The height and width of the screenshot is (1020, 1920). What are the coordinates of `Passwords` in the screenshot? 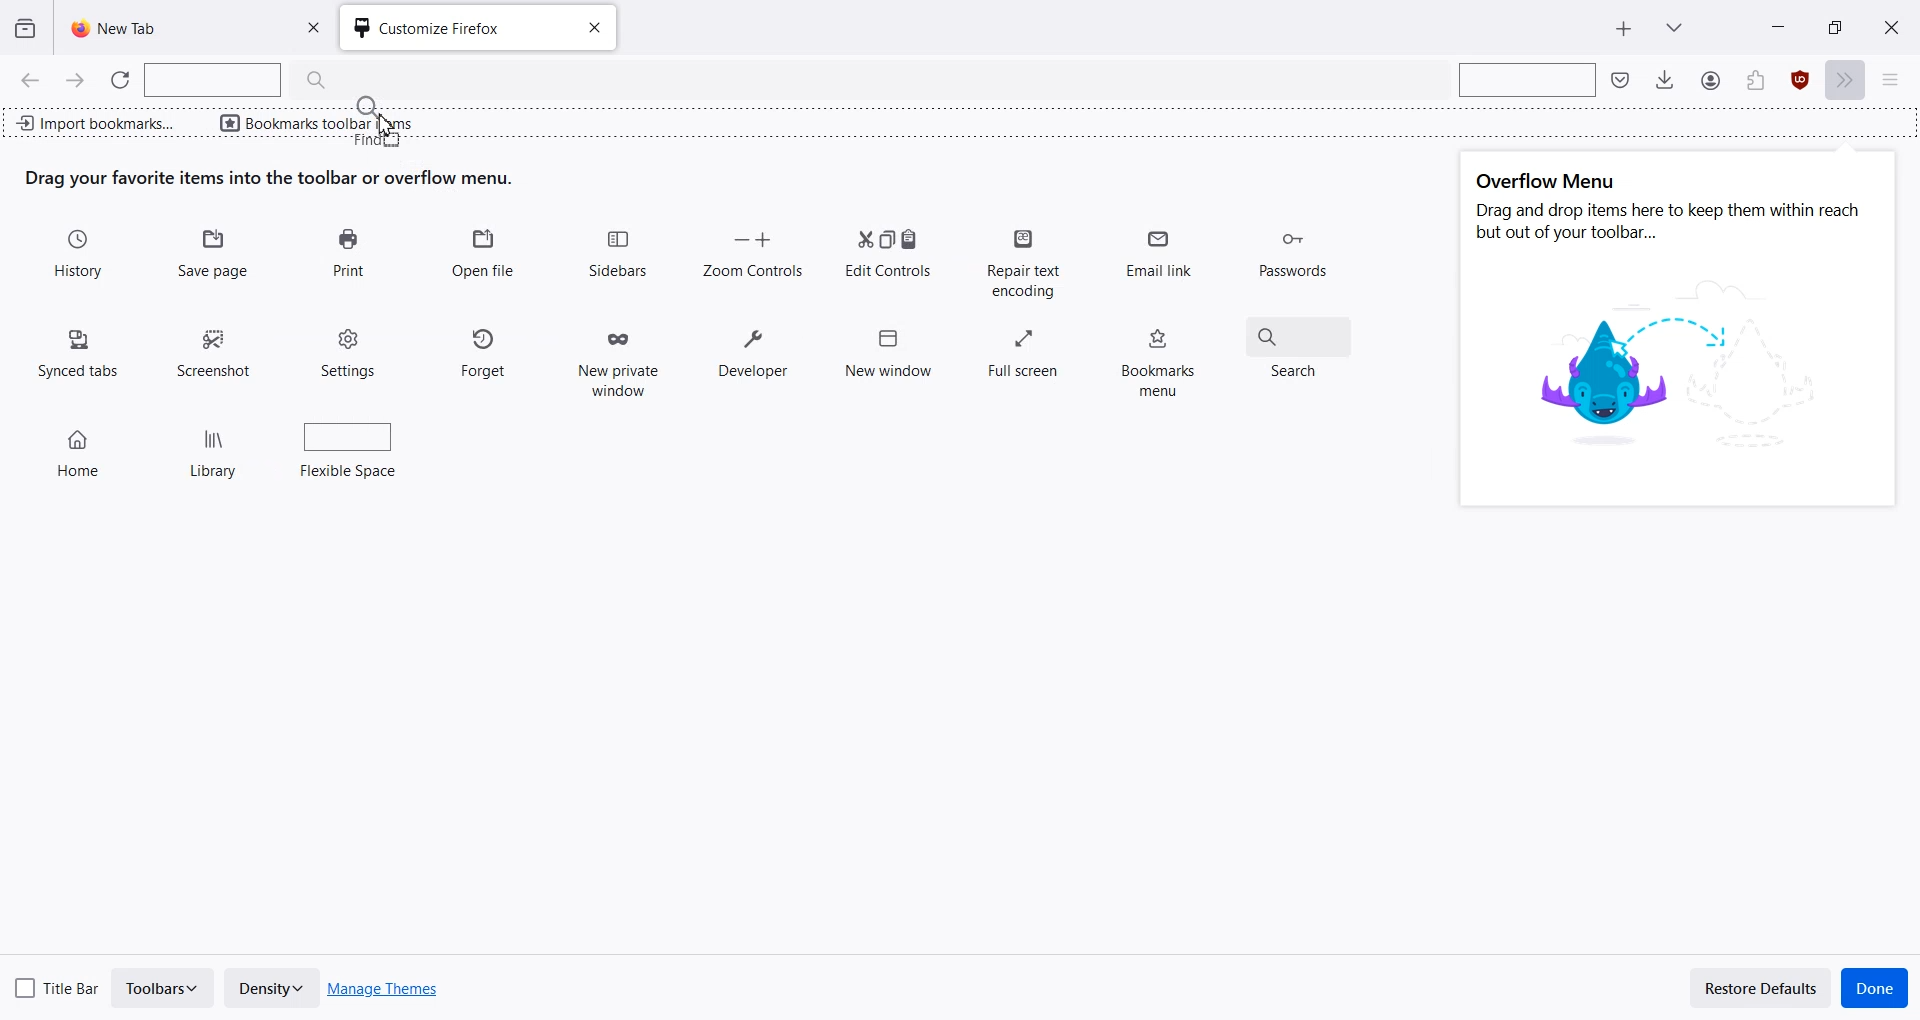 It's located at (1291, 256).